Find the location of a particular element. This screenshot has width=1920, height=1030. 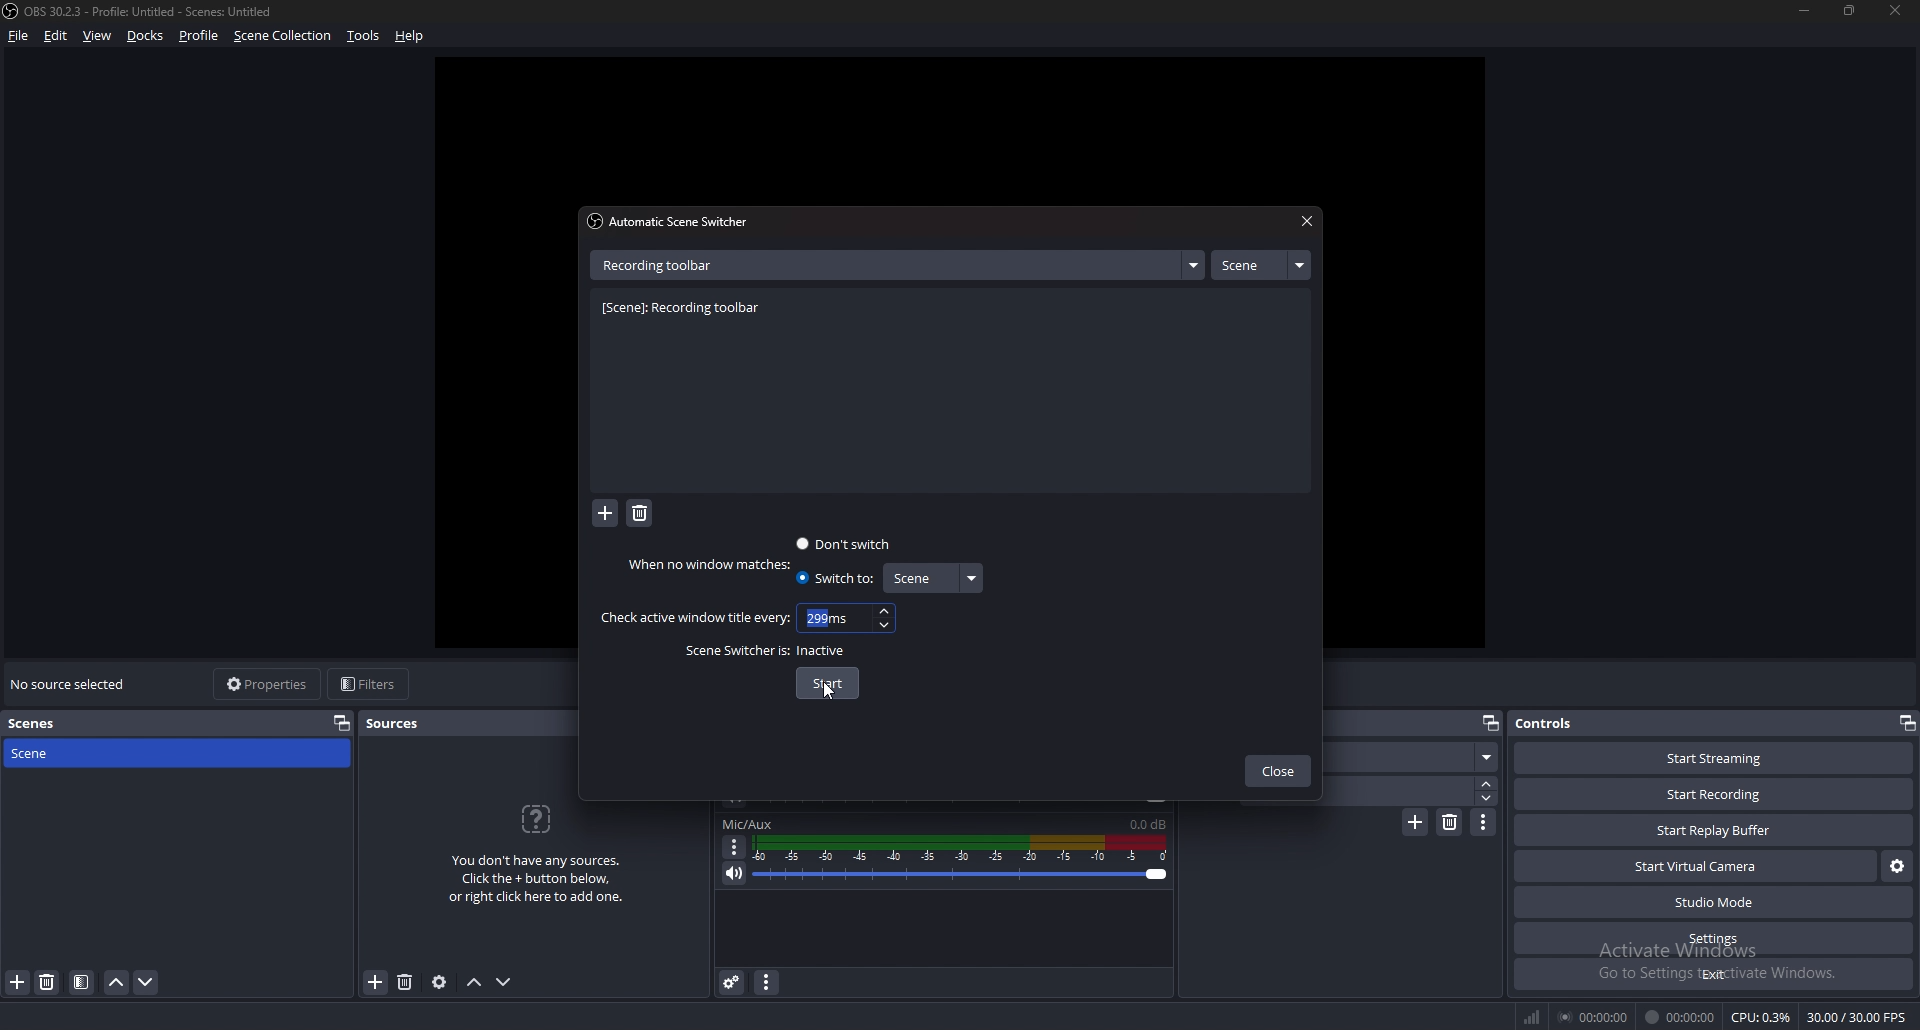

filter is located at coordinates (82, 982).